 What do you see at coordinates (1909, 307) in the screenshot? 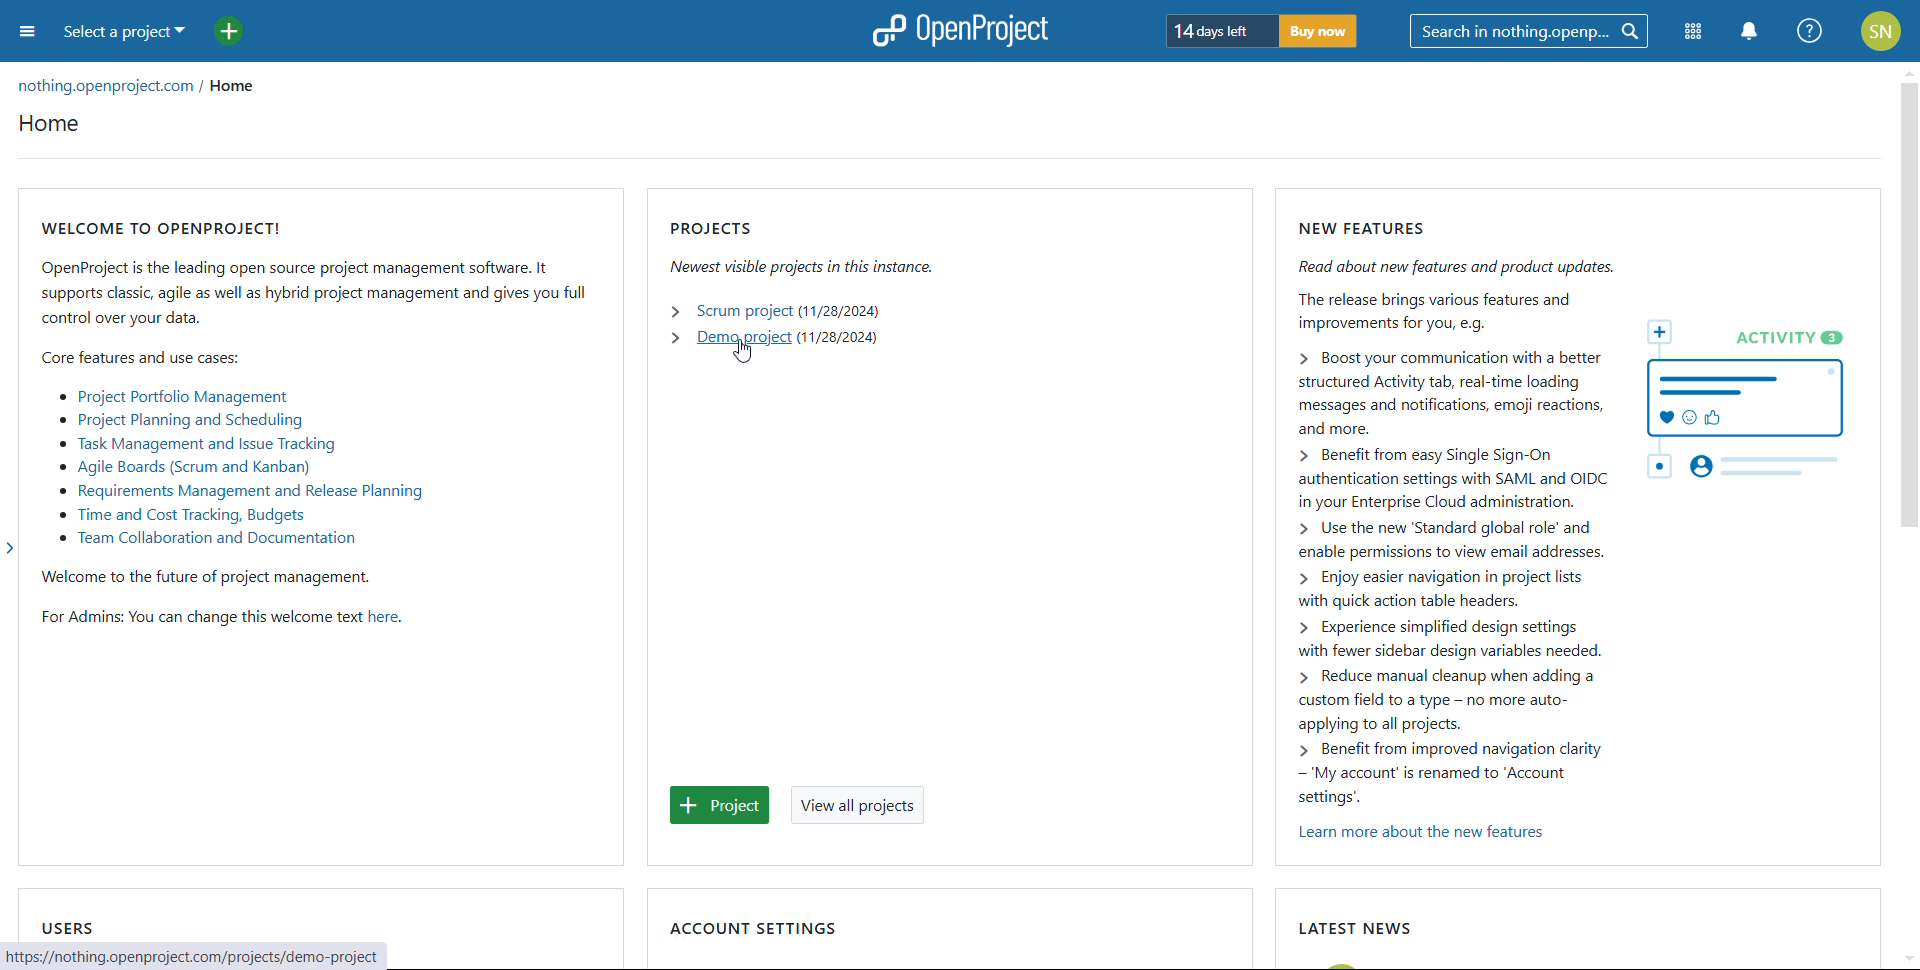
I see `scrollbar` at bounding box center [1909, 307].